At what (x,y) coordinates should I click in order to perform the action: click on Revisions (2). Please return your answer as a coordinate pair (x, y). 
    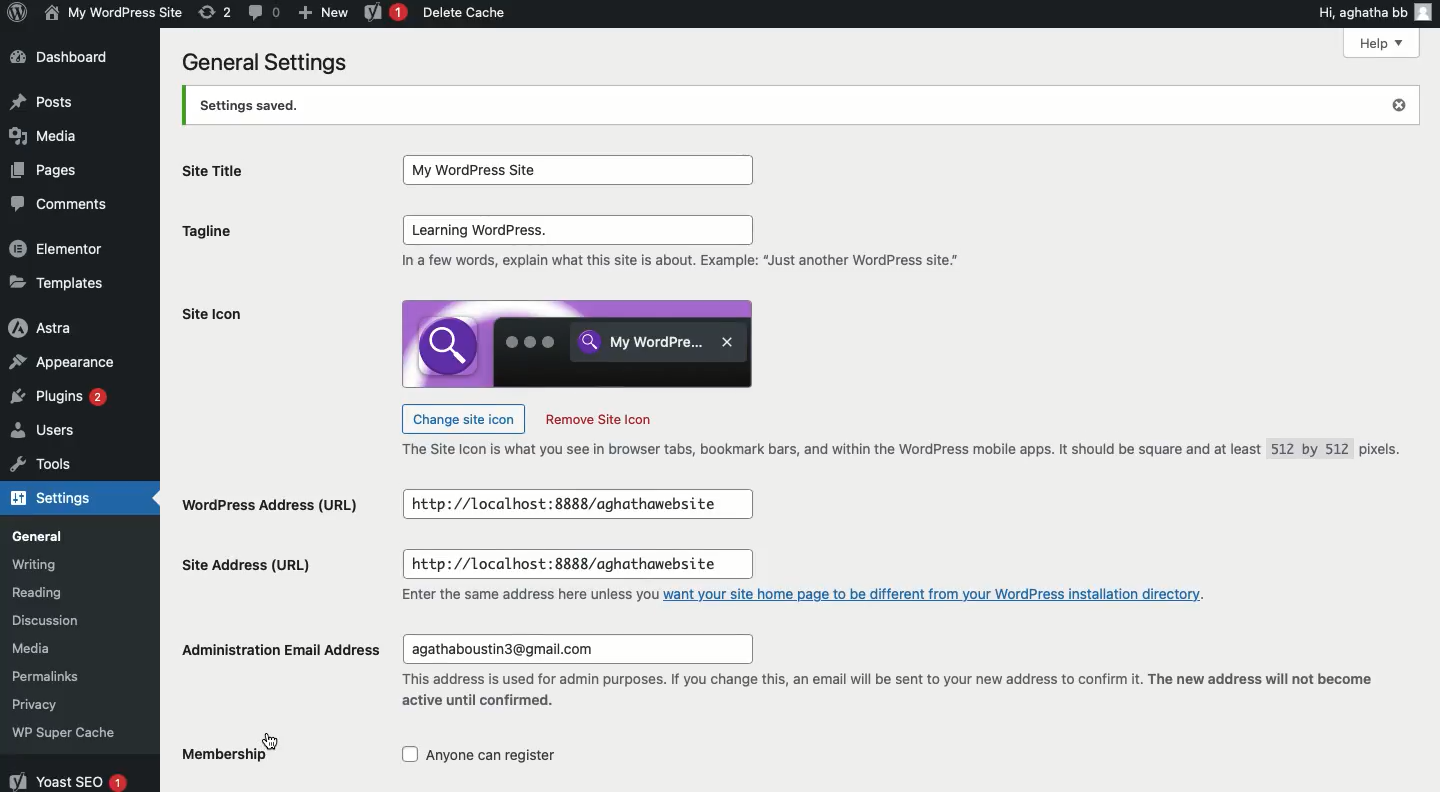
    Looking at the image, I should click on (215, 12).